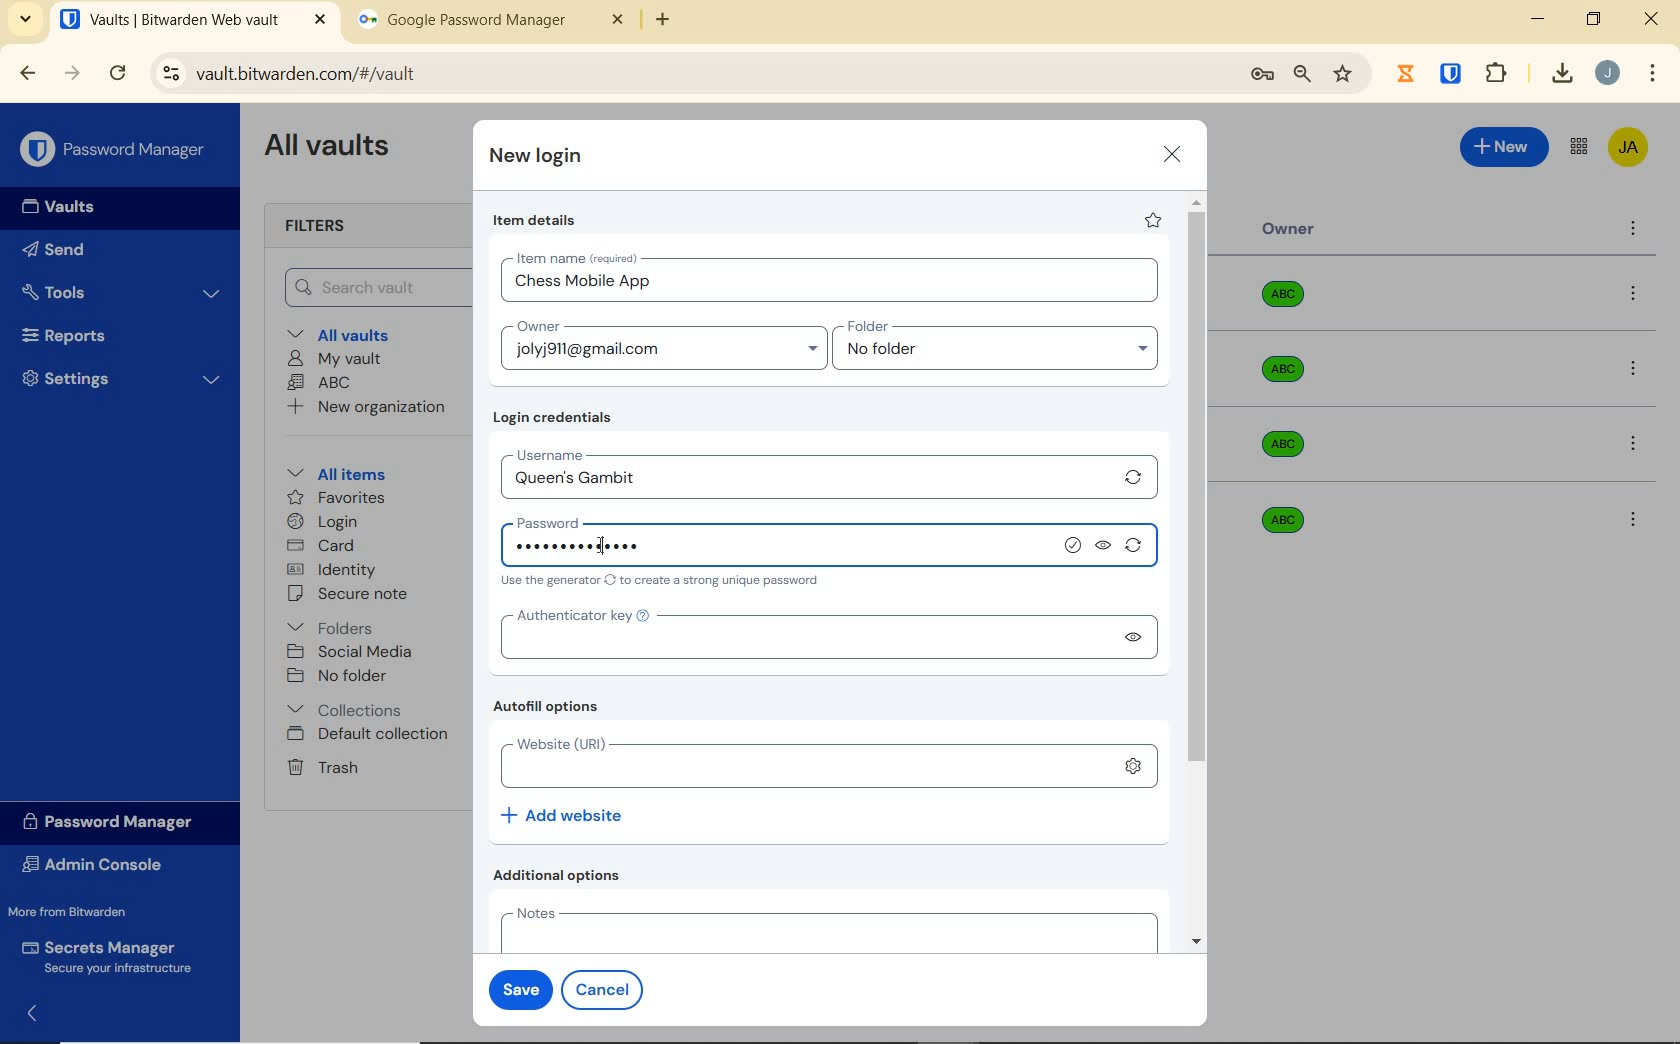 This screenshot has height=1044, width=1680. Describe the element at coordinates (346, 710) in the screenshot. I see `collection` at that location.